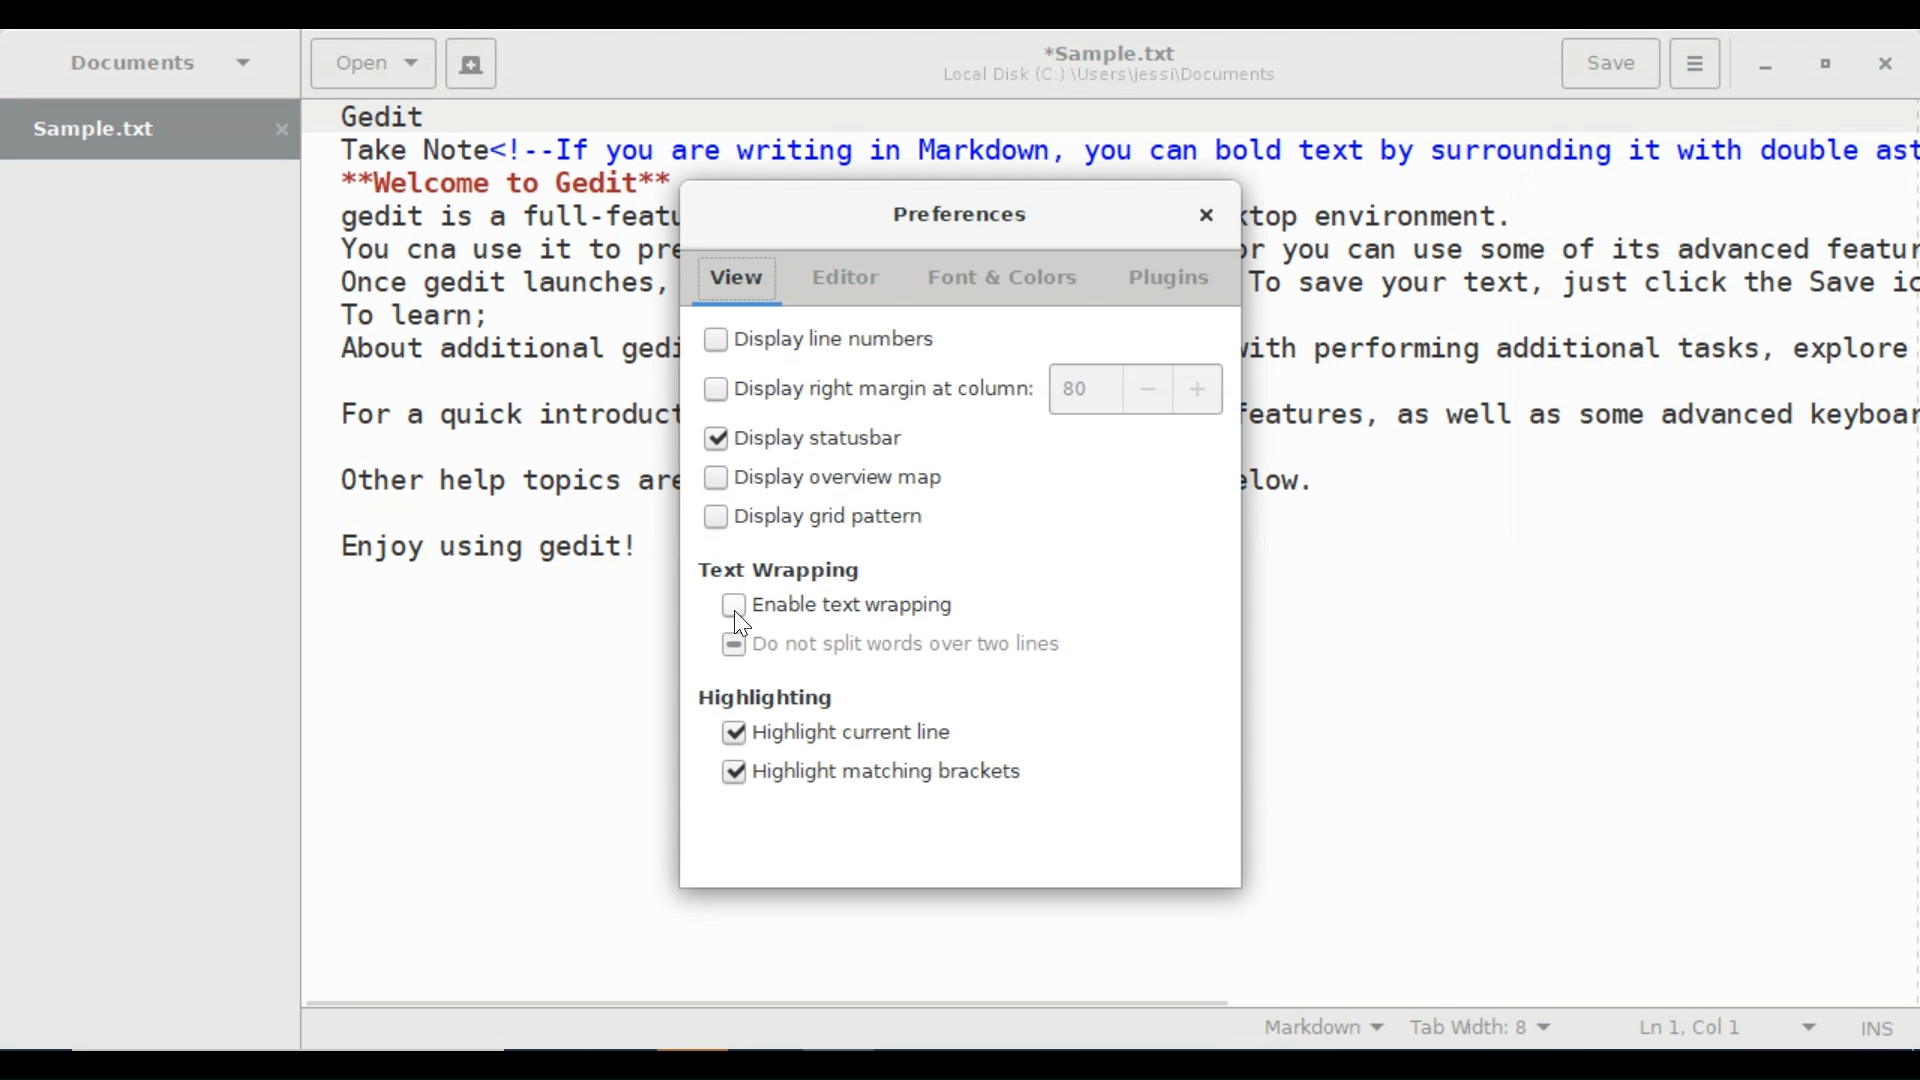 The height and width of the screenshot is (1080, 1920). What do you see at coordinates (815, 519) in the screenshot?
I see `(un)select Display grid pattern` at bounding box center [815, 519].